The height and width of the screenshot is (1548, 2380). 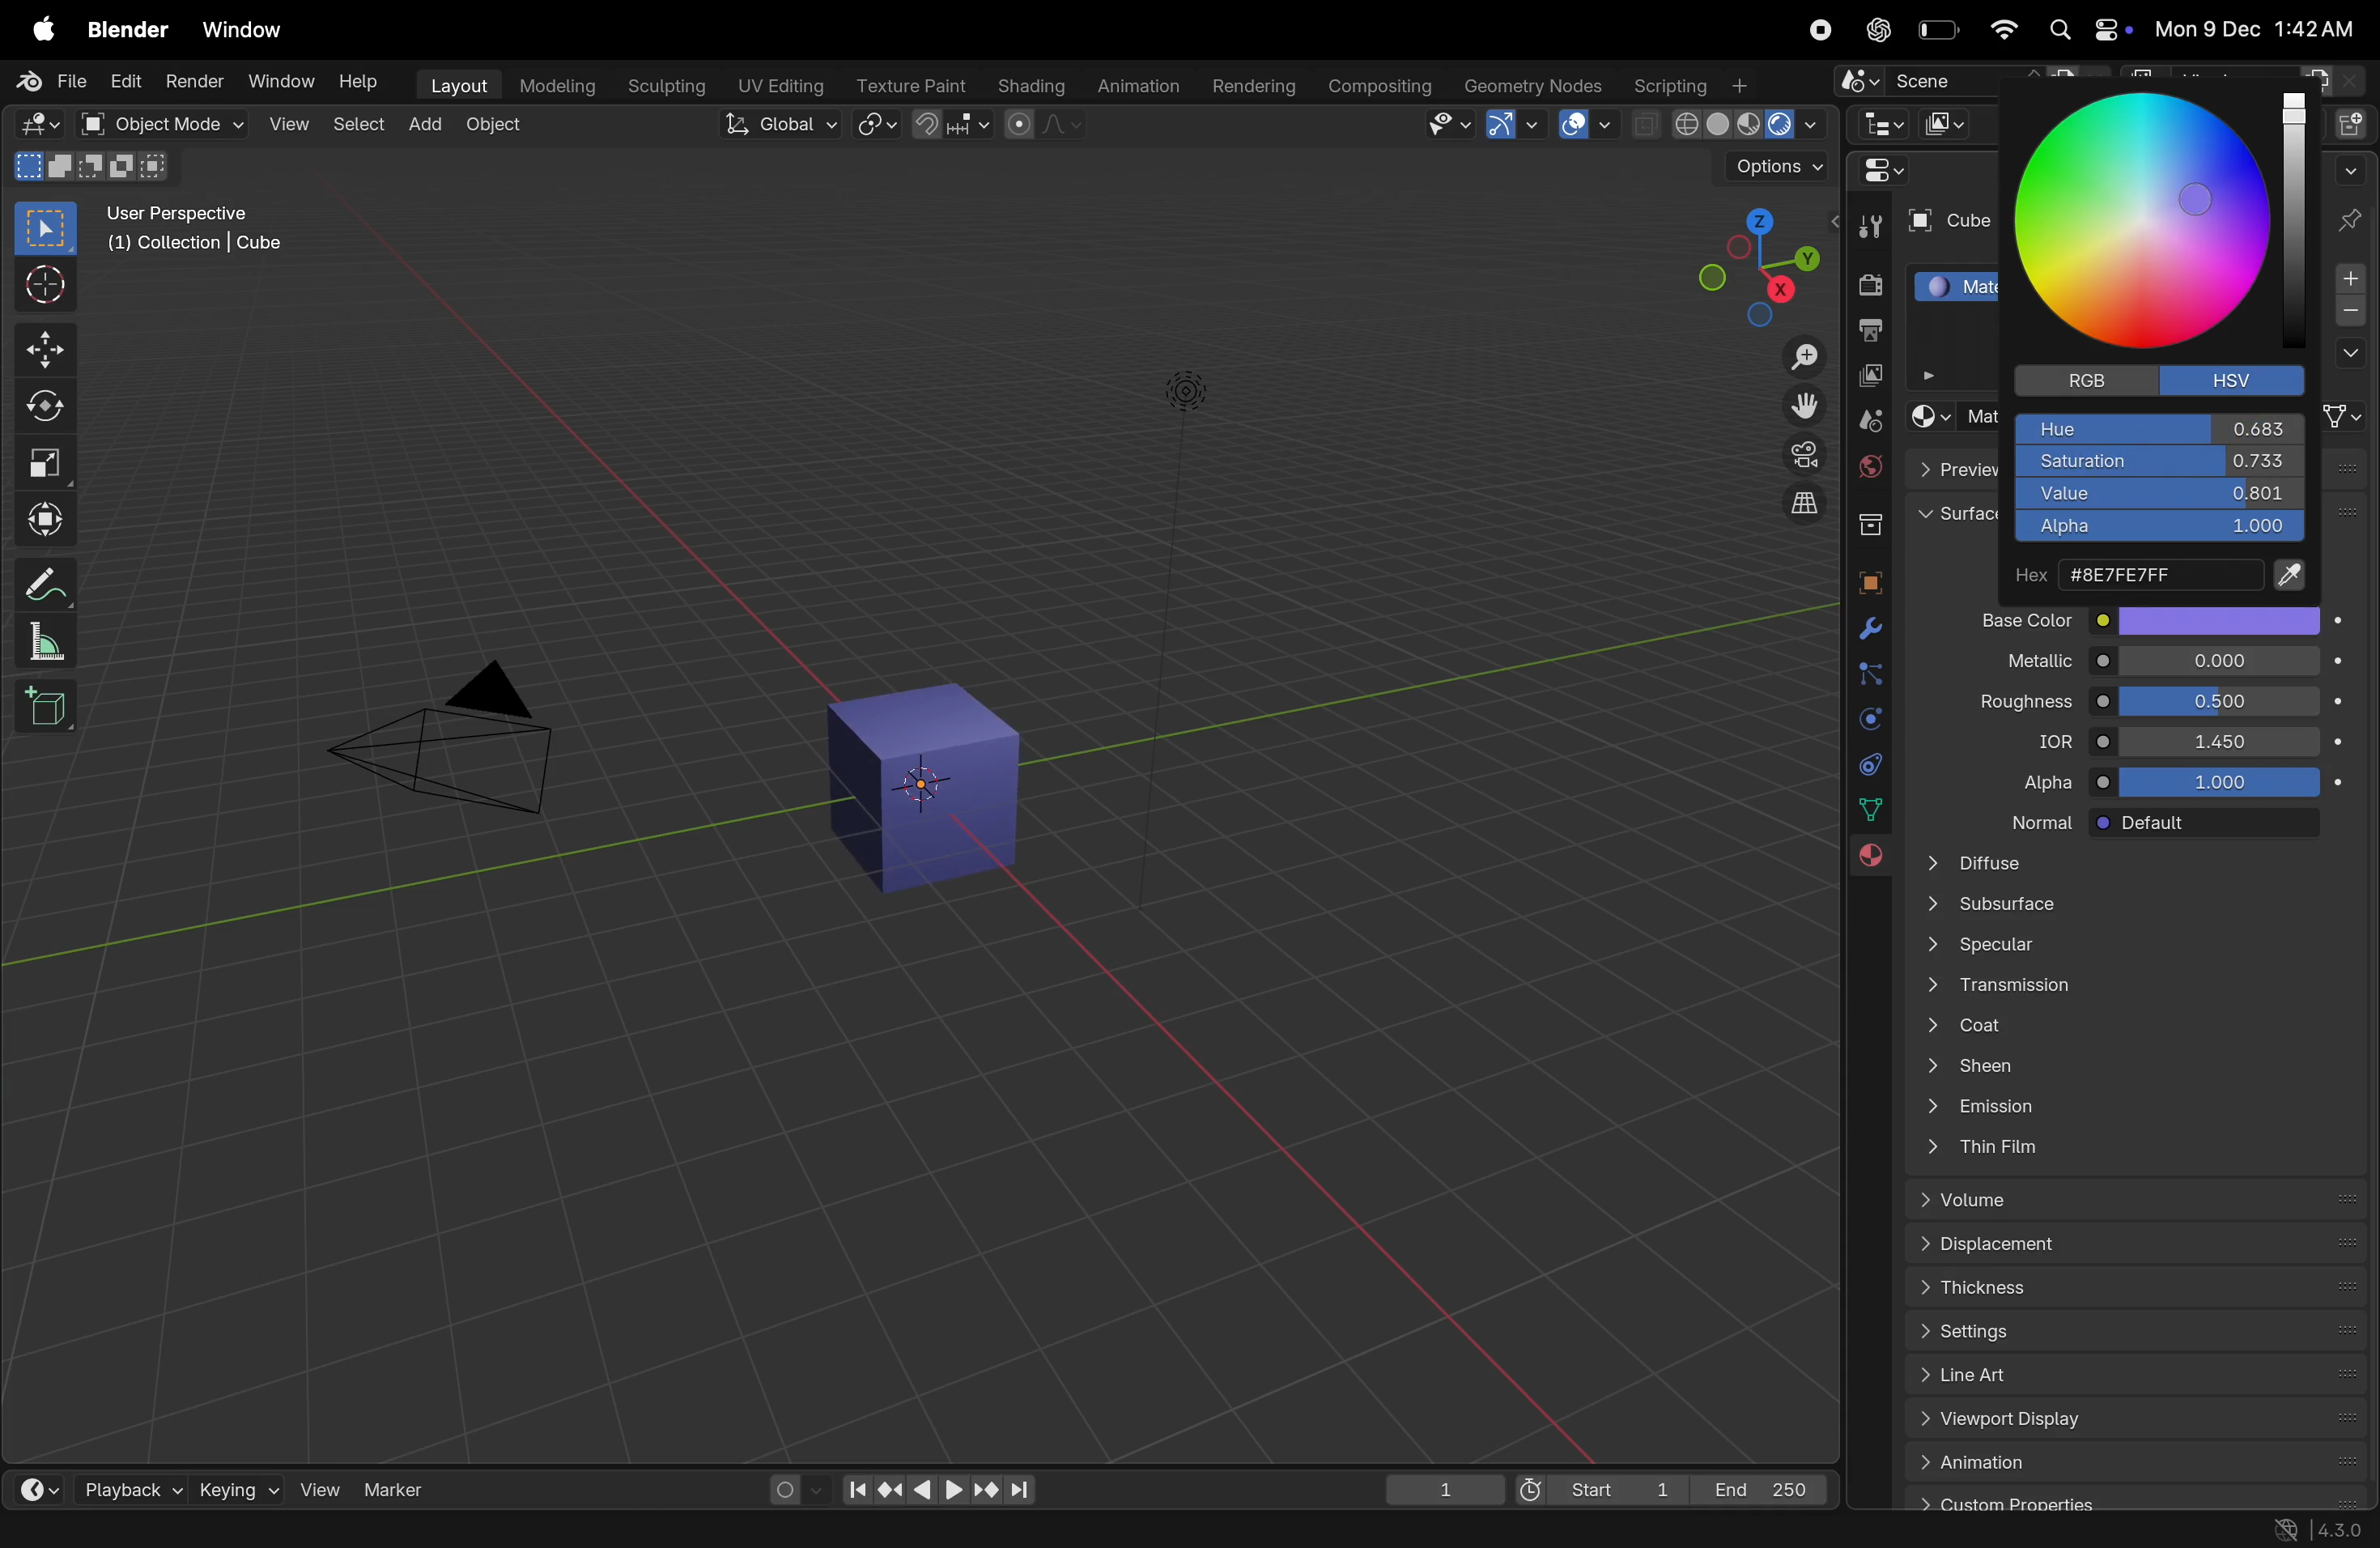 What do you see at coordinates (2221, 701) in the screenshot?
I see `0.500` at bounding box center [2221, 701].